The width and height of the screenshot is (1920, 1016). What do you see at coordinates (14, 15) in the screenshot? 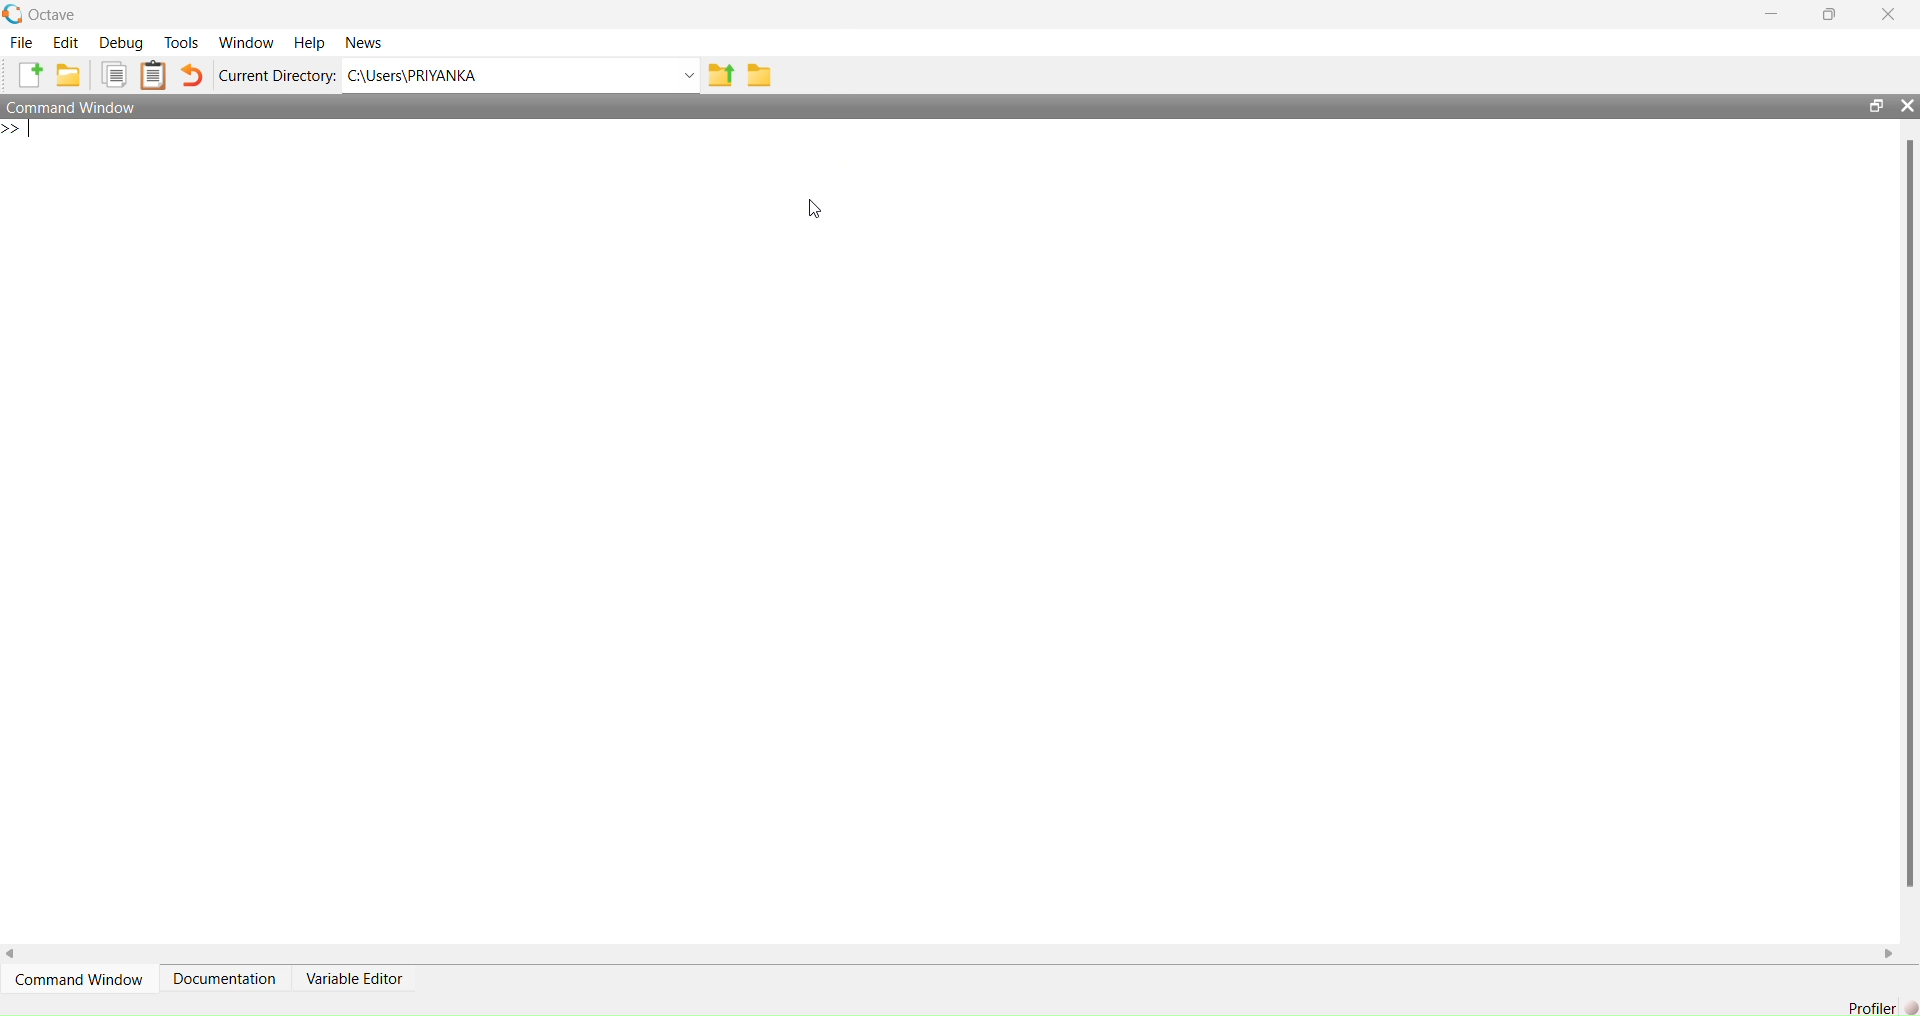
I see `logo` at bounding box center [14, 15].